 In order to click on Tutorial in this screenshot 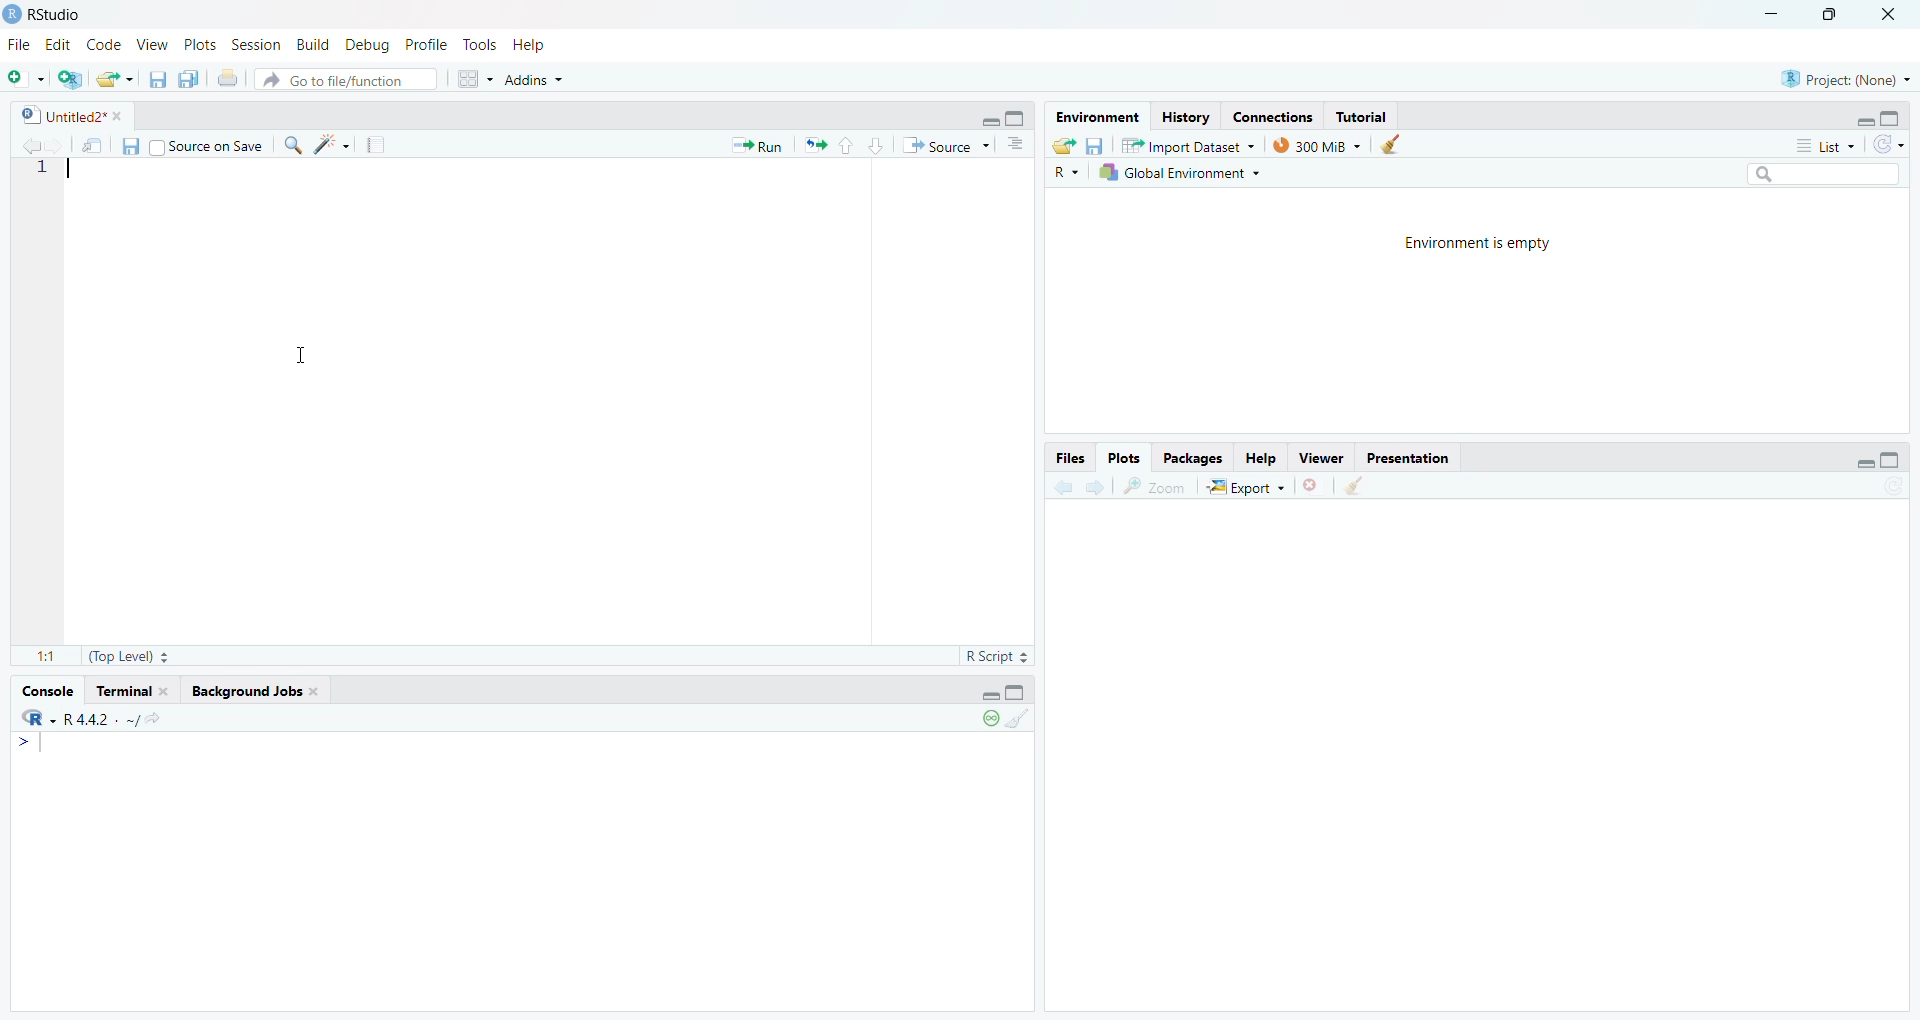, I will do `click(1364, 117)`.